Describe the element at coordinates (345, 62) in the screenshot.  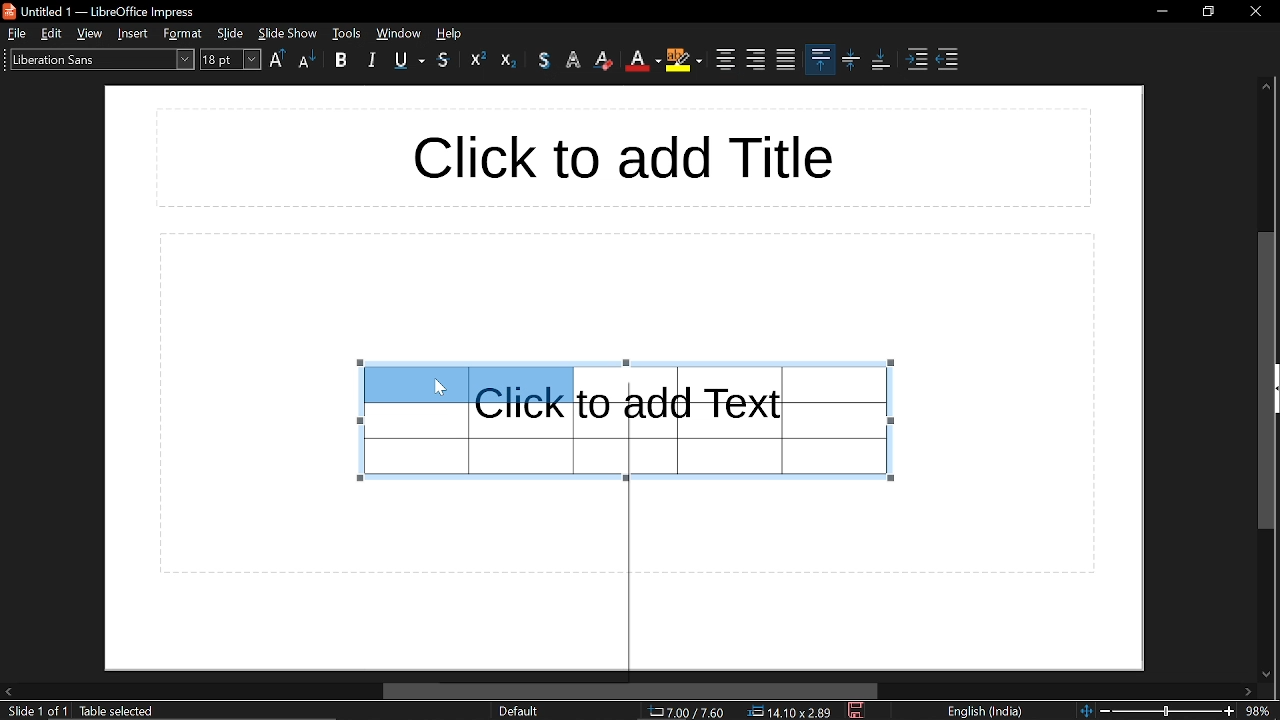
I see `bold` at that location.